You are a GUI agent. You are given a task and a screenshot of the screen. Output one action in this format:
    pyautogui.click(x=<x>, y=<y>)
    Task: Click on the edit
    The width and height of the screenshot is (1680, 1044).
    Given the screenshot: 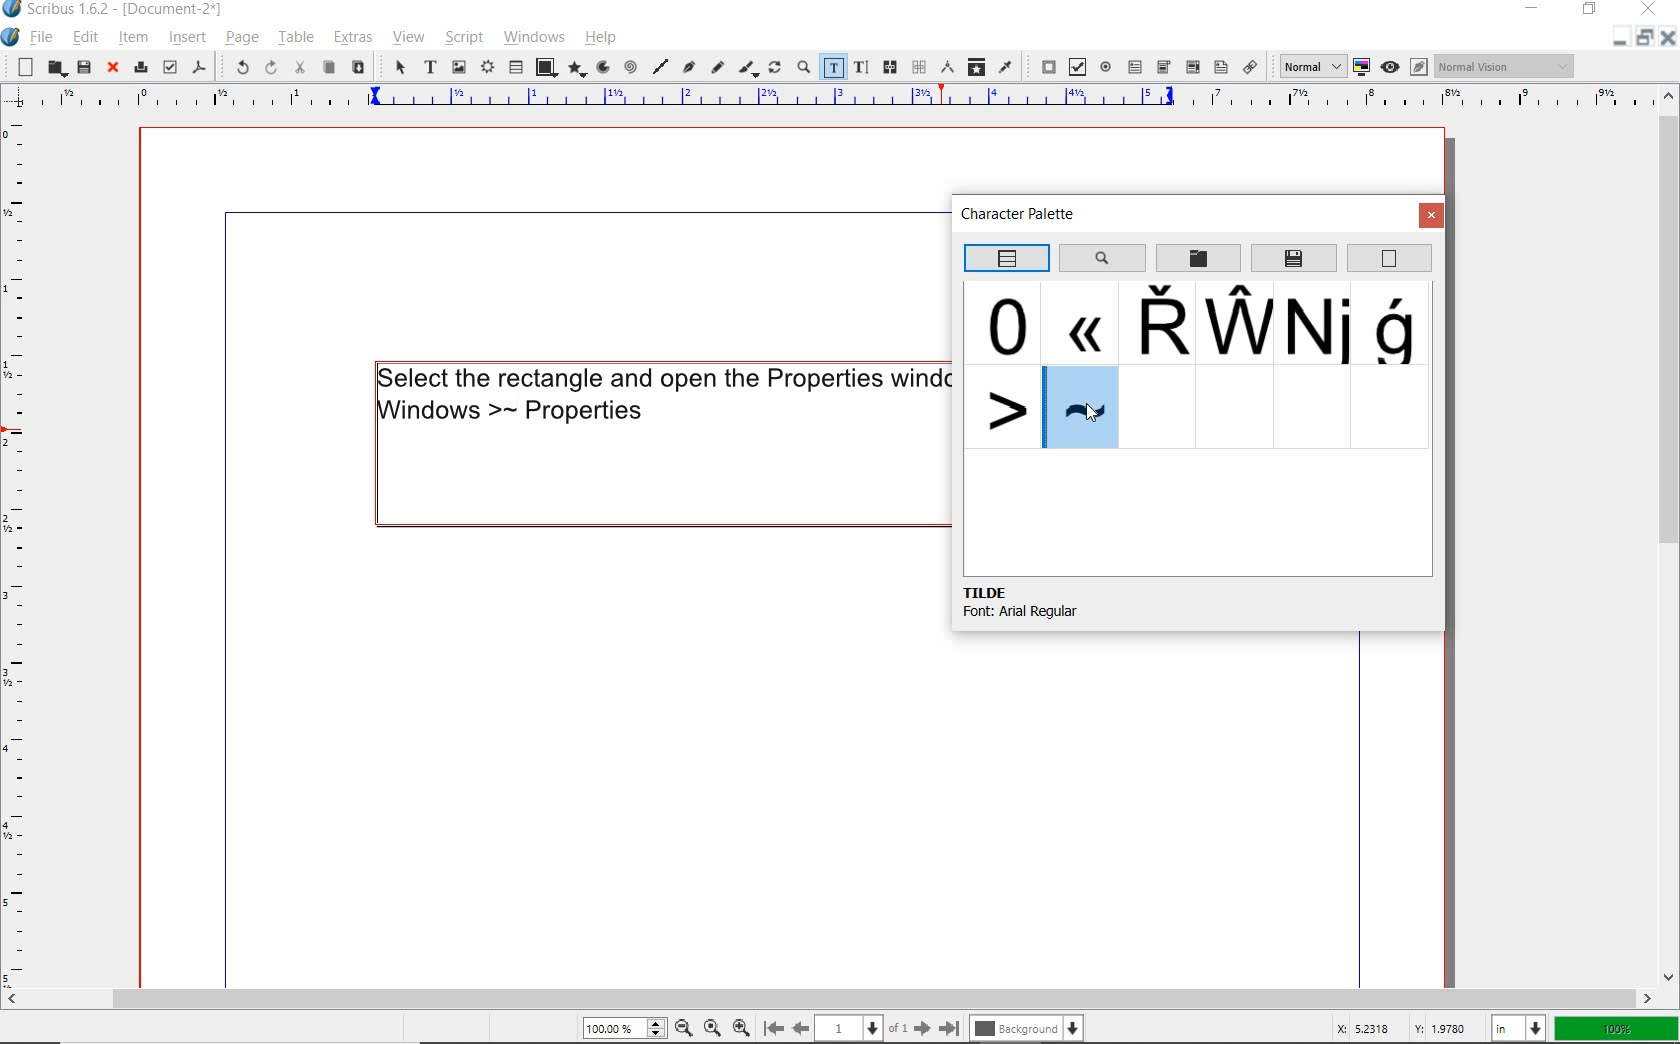 What is the action you would take?
    pyautogui.click(x=86, y=37)
    